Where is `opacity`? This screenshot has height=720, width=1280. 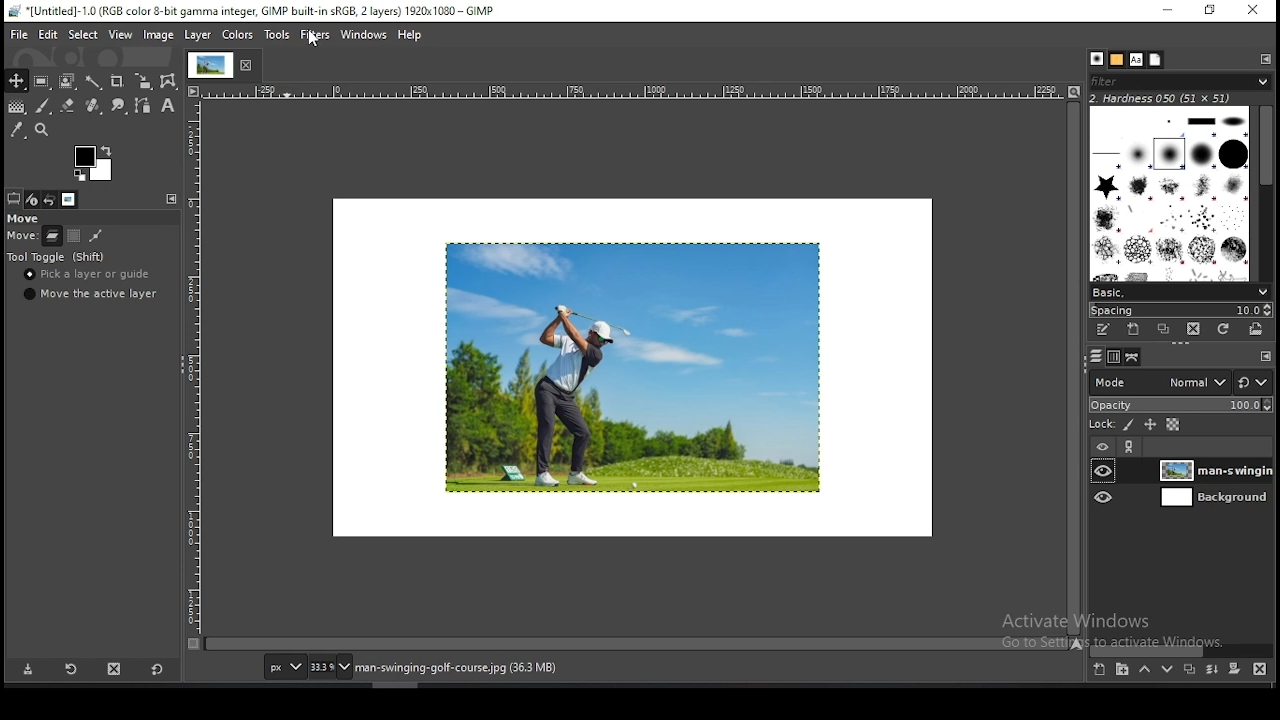
opacity is located at coordinates (1180, 404).